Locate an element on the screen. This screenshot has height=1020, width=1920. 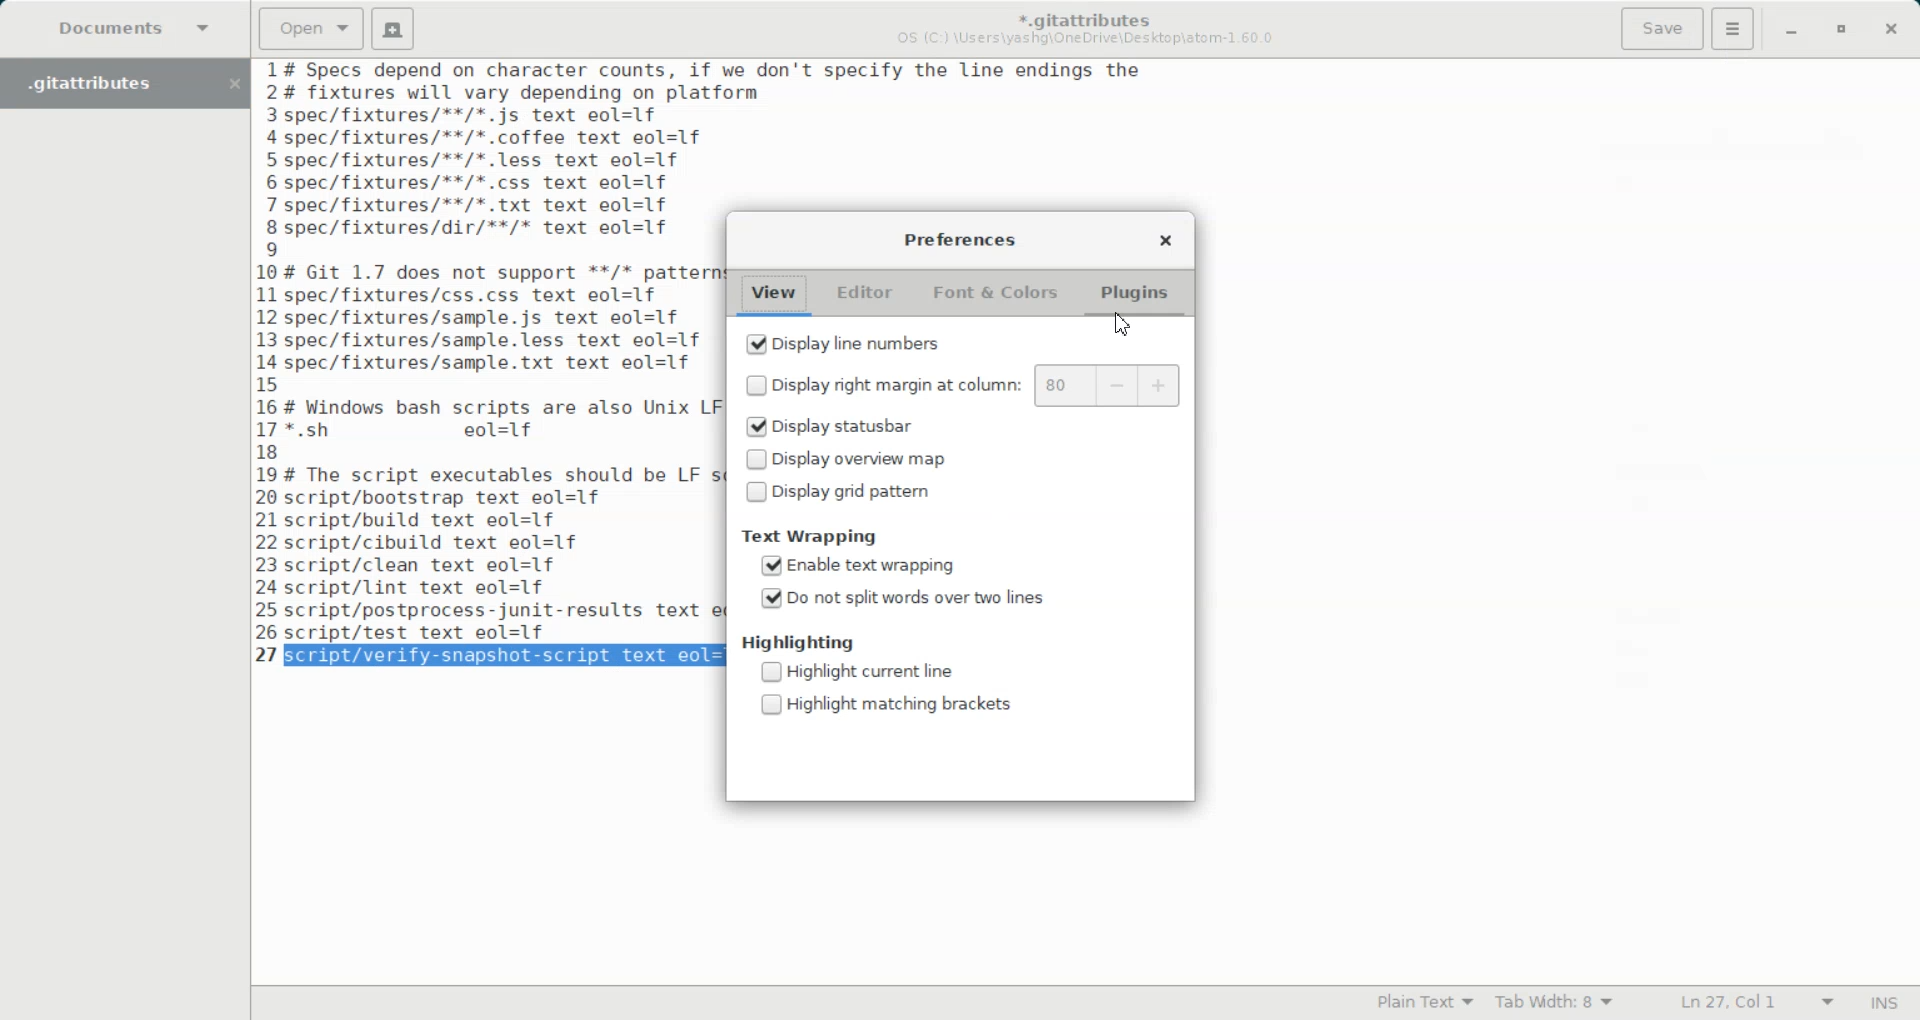
Create a new document is located at coordinates (394, 29).